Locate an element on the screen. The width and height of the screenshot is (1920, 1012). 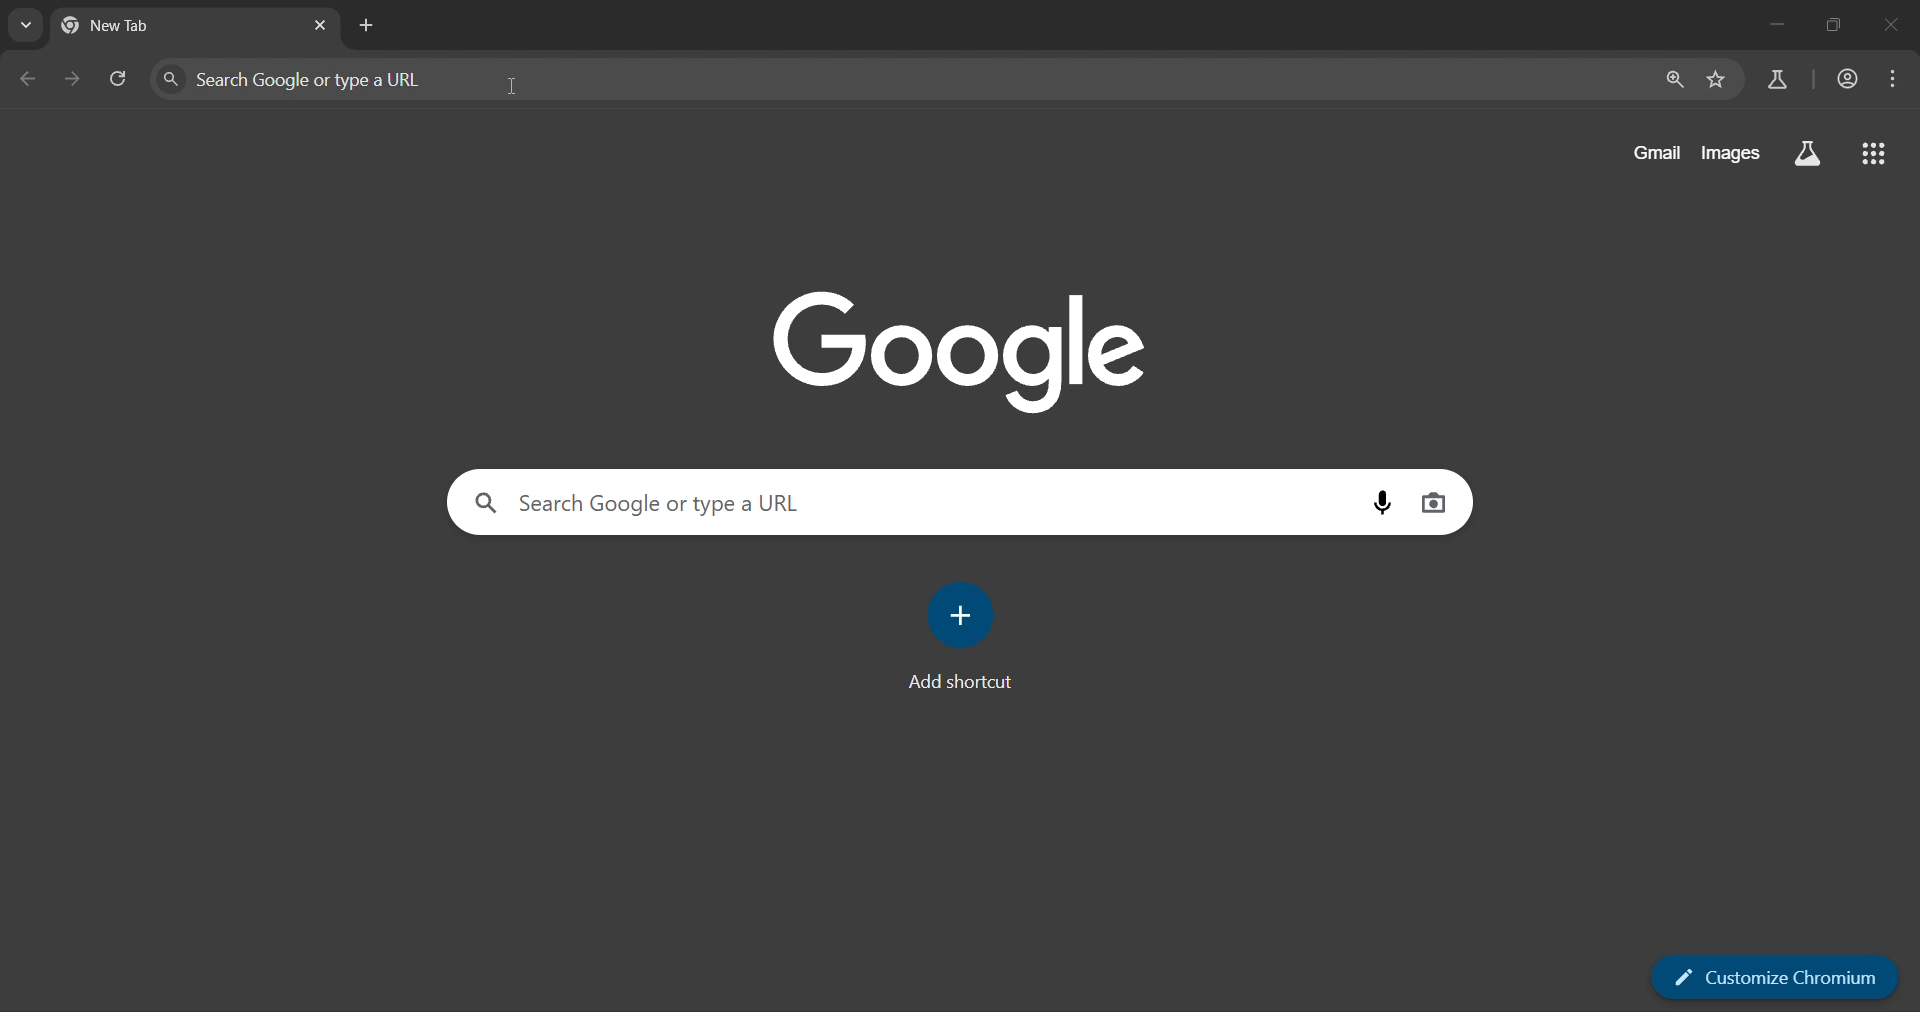
go back one page is located at coordinates (32, 79).